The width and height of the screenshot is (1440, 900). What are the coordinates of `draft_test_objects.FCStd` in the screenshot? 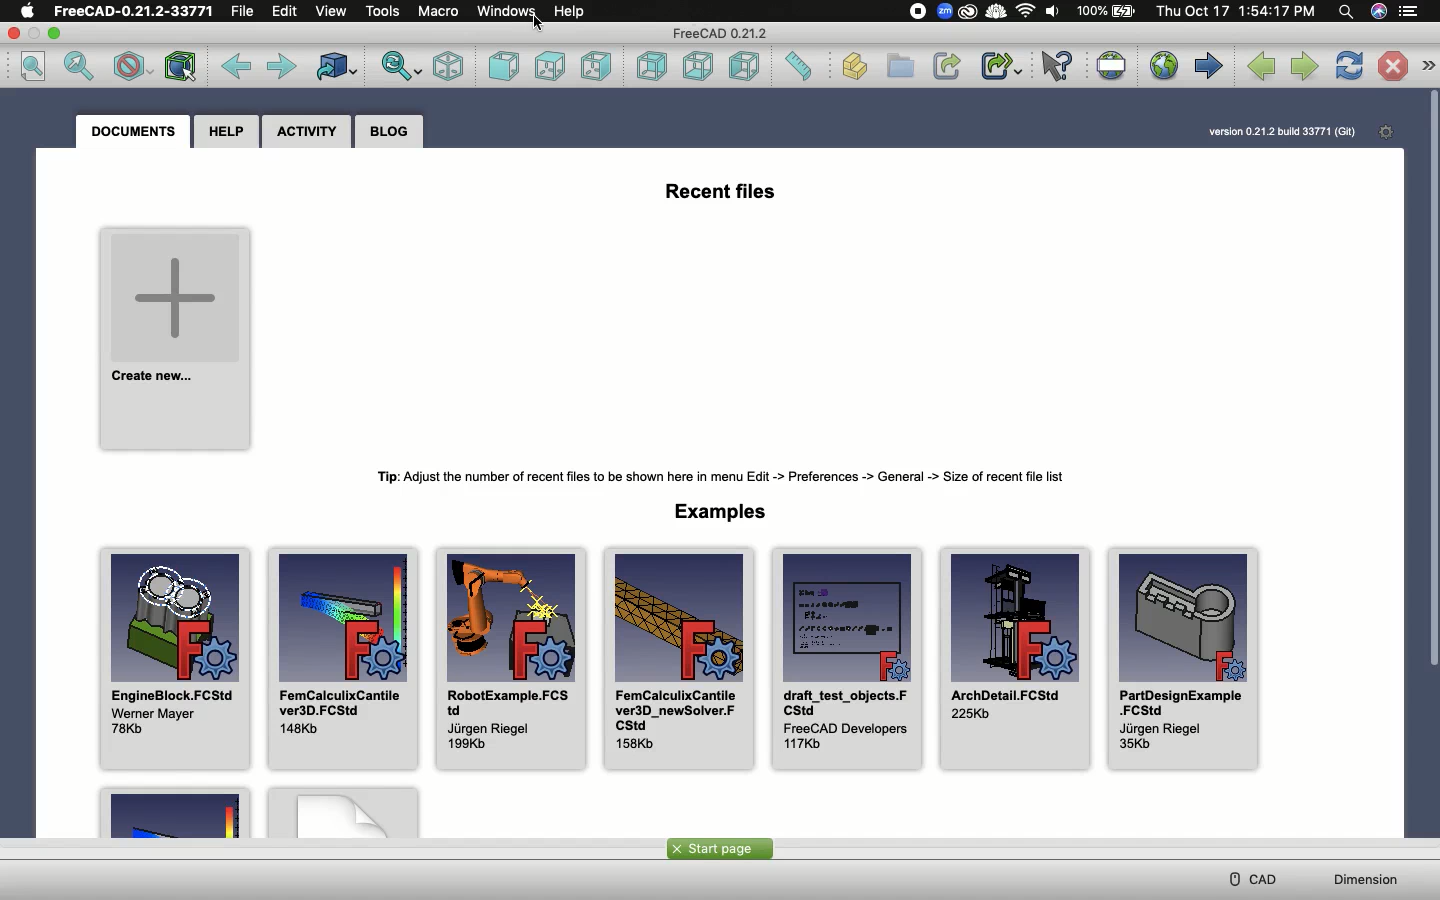 It's located at (848, 659).